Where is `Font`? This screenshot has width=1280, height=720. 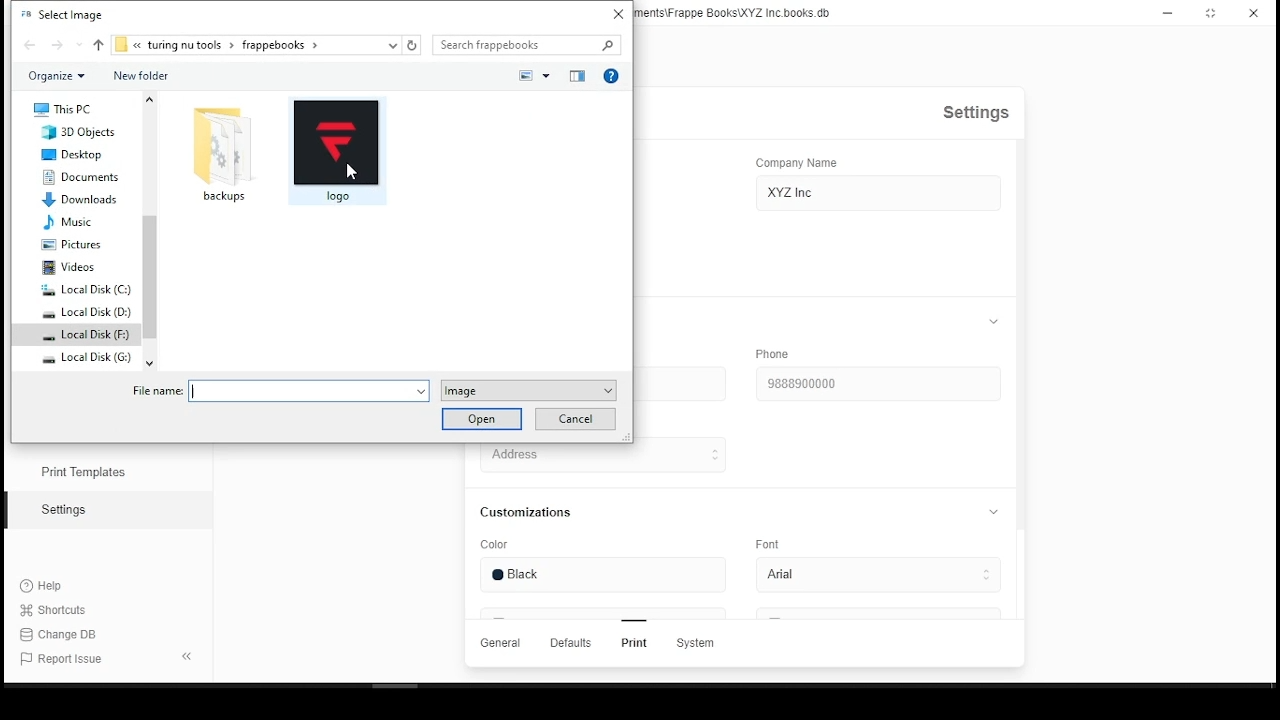 Font is located at coordinates (768, 543).